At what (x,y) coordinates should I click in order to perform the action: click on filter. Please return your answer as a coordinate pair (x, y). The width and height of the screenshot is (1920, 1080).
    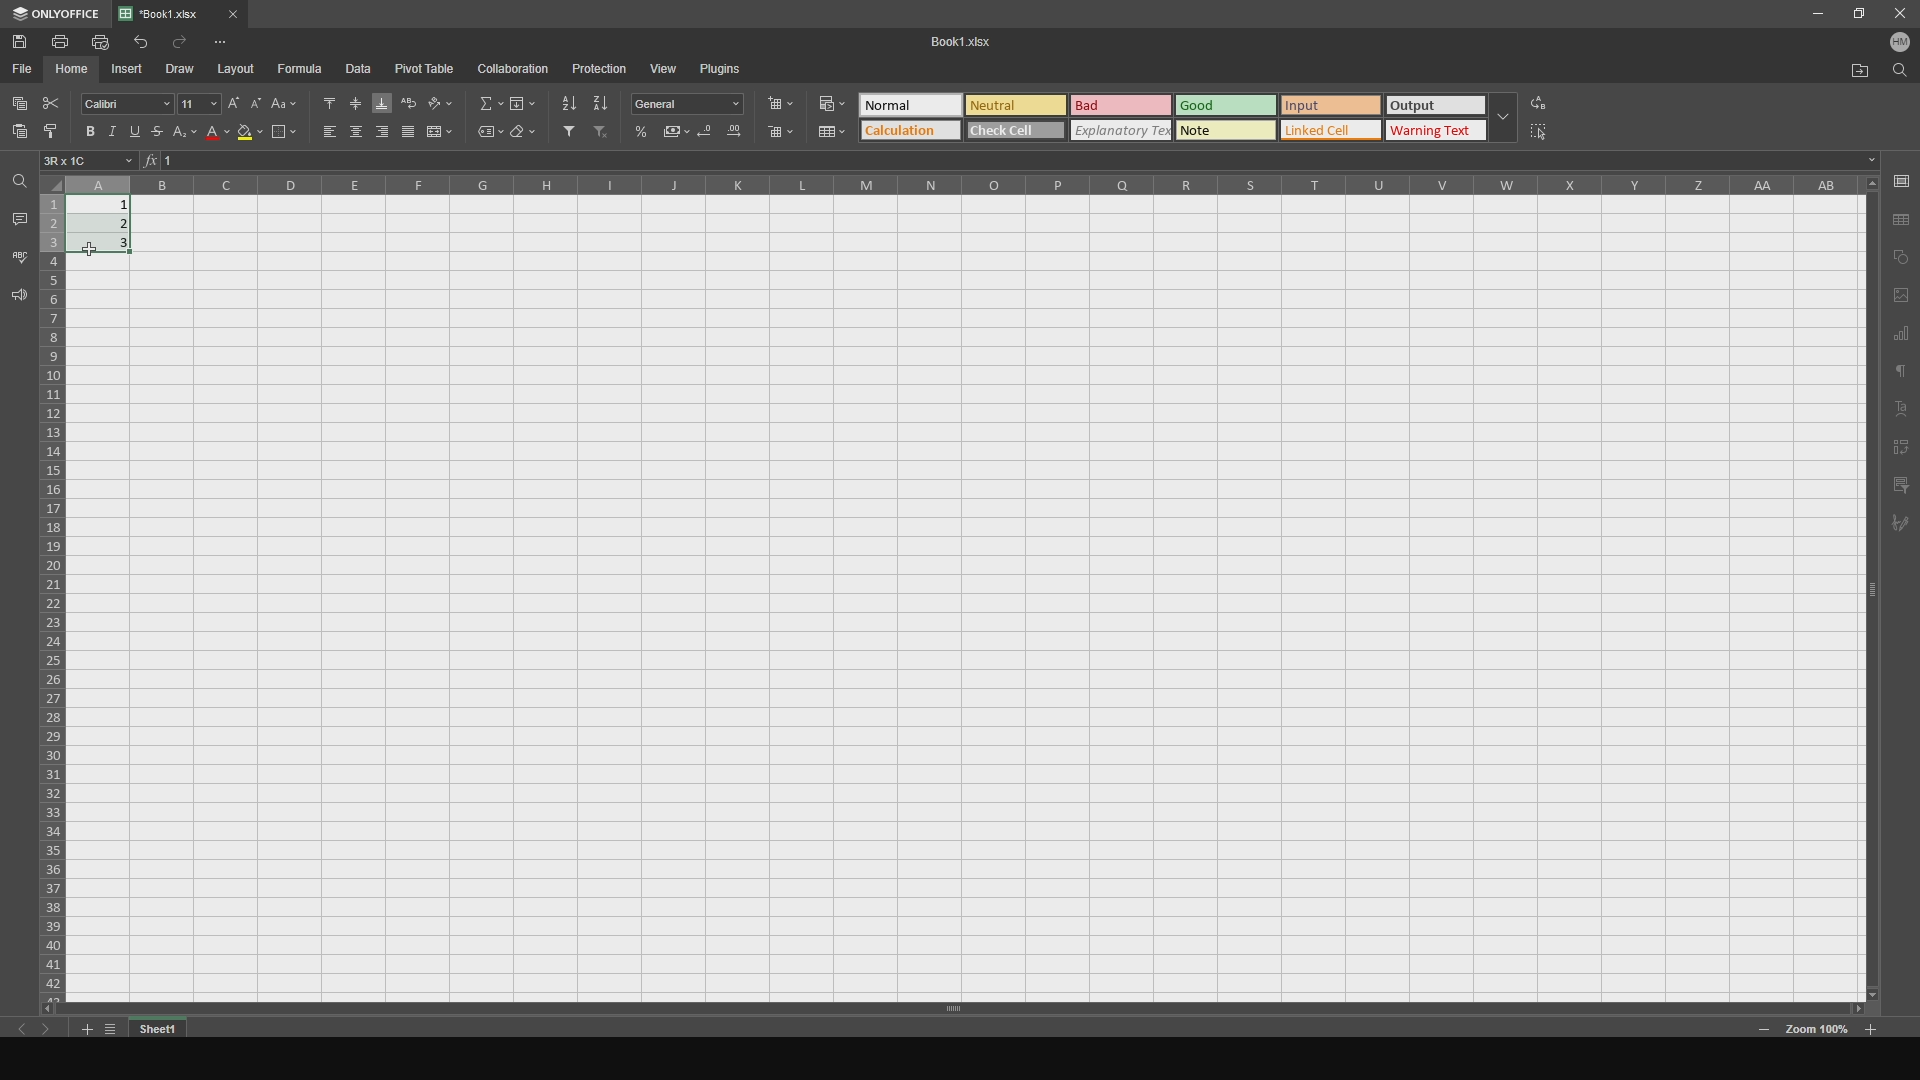
    Looking at the image, I should click on (1902, 484).